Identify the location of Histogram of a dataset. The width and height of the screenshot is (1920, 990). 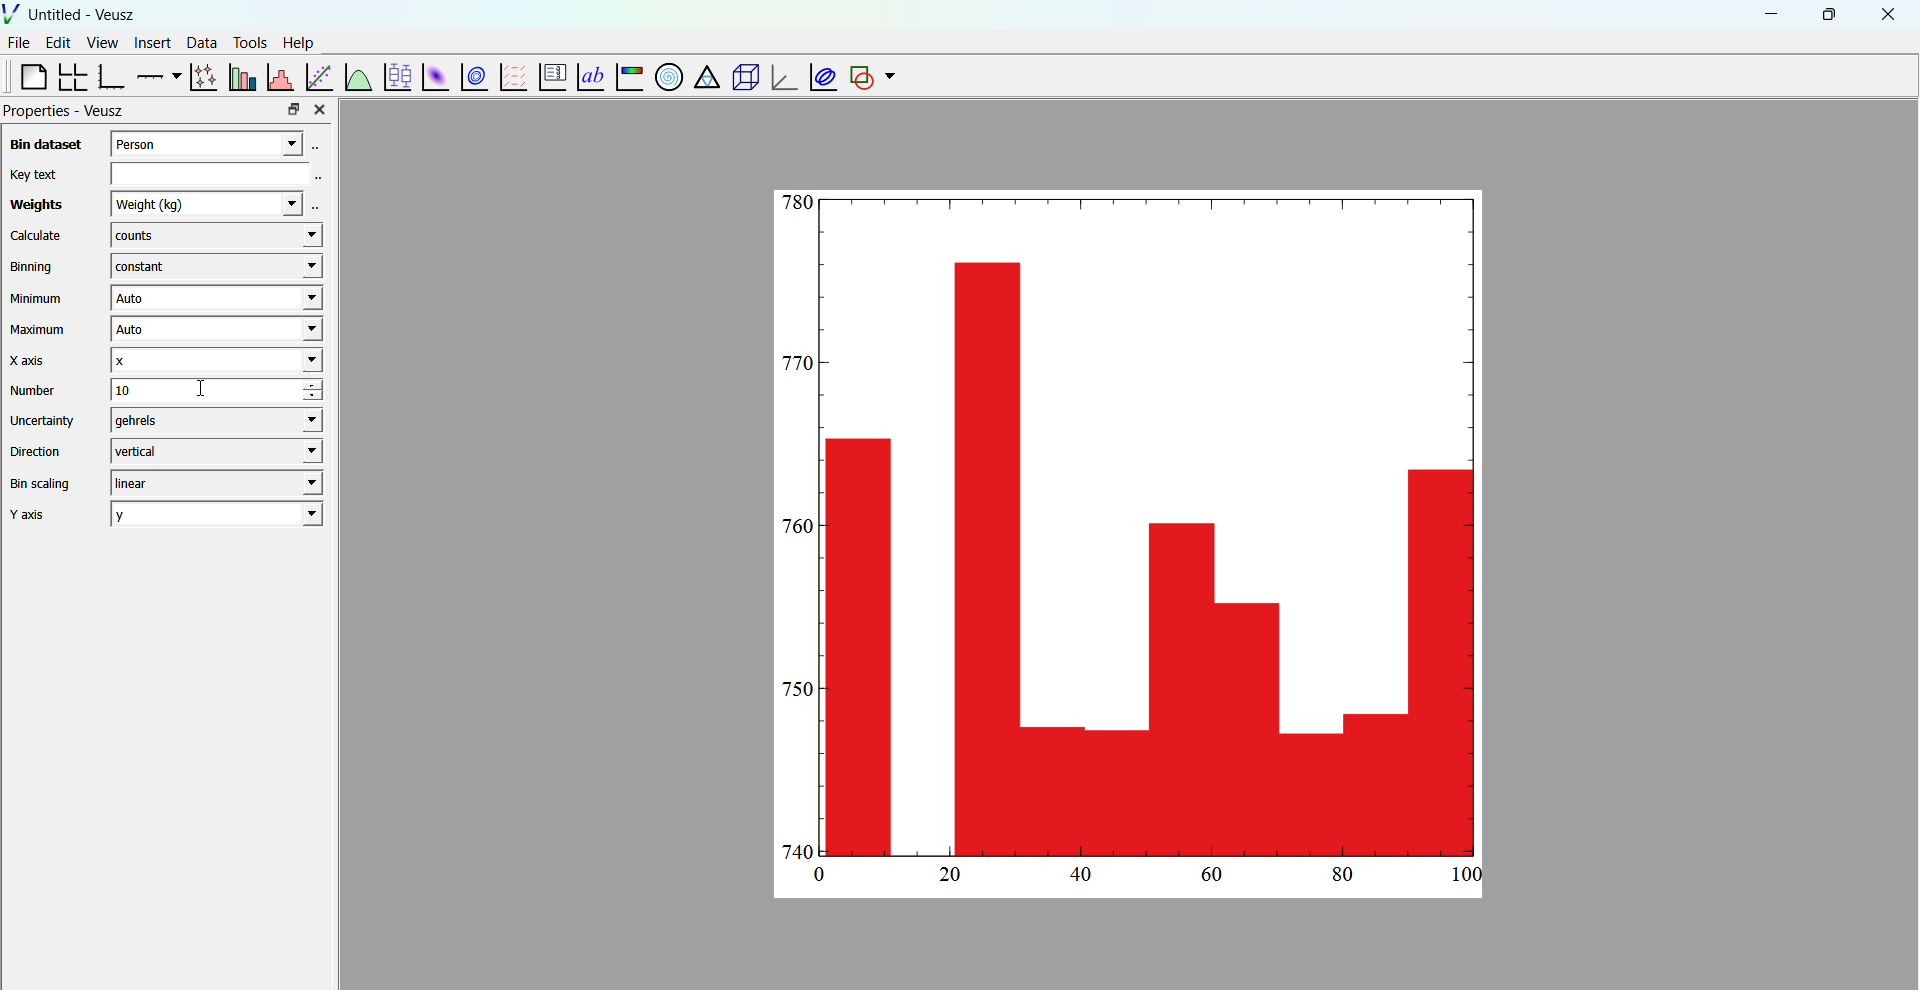
(279, 75).